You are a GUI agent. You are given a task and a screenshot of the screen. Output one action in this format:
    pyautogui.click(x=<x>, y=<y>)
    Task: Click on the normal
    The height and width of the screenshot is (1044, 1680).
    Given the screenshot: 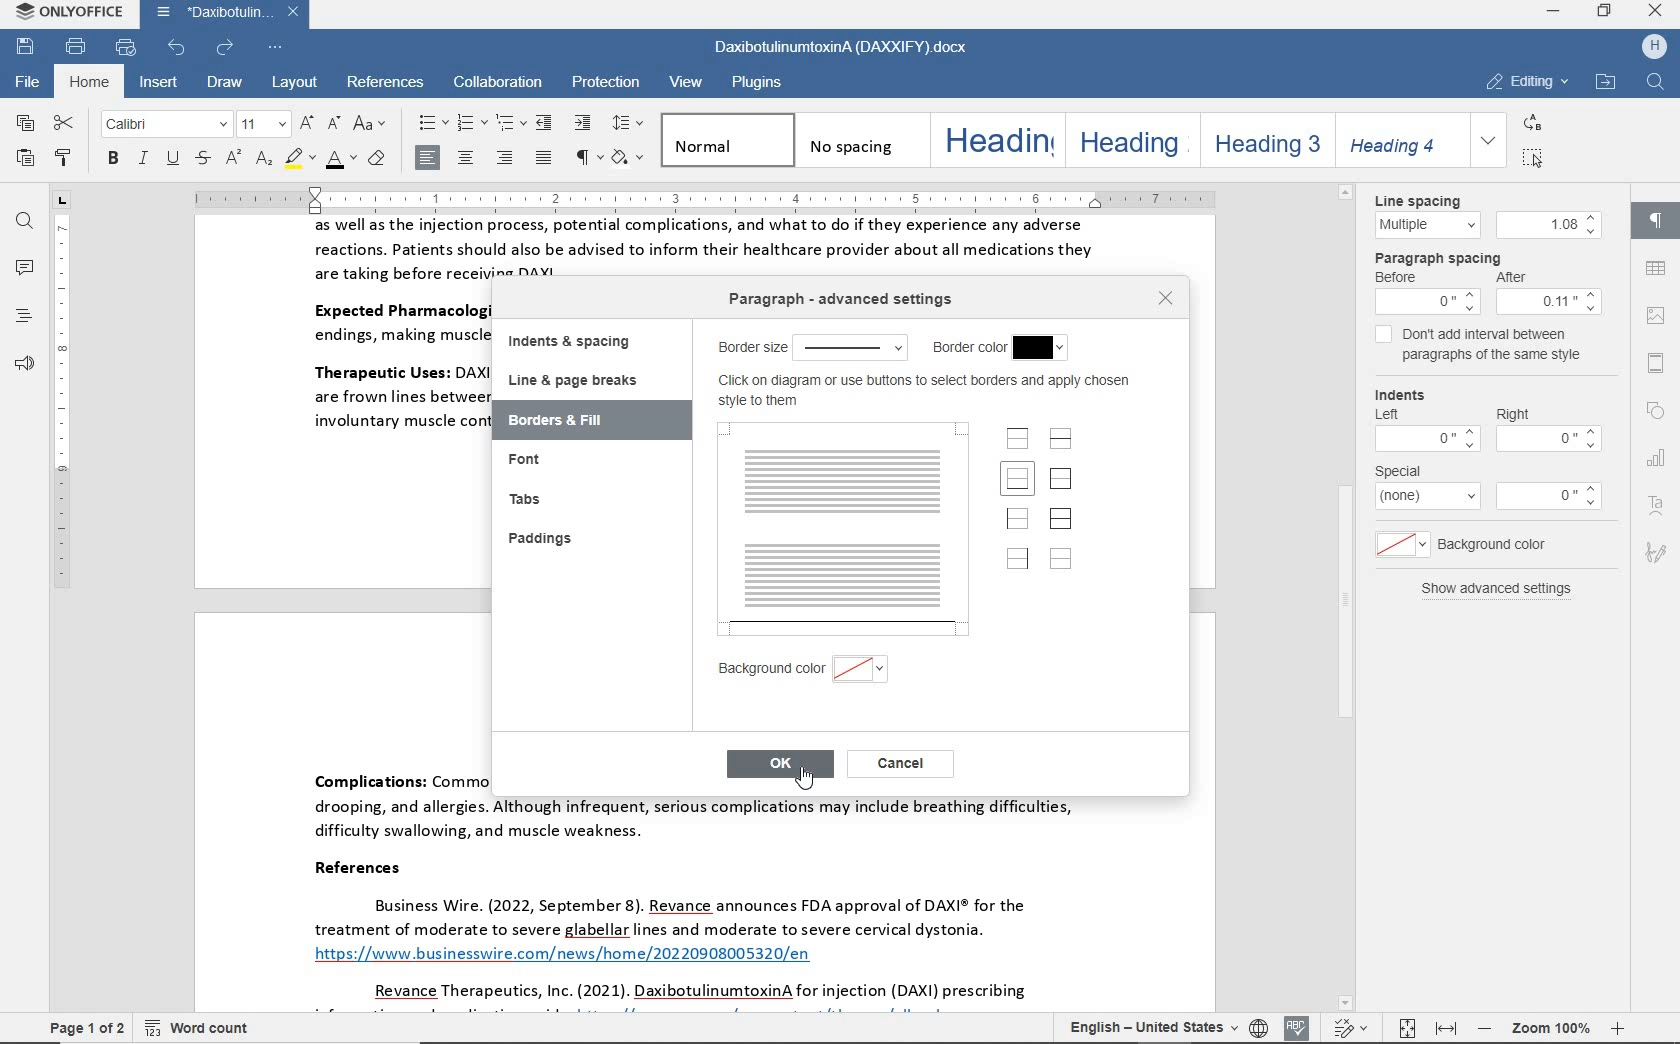 What is the action you would take?
    pyautogui.click(x=725, y=140)
    